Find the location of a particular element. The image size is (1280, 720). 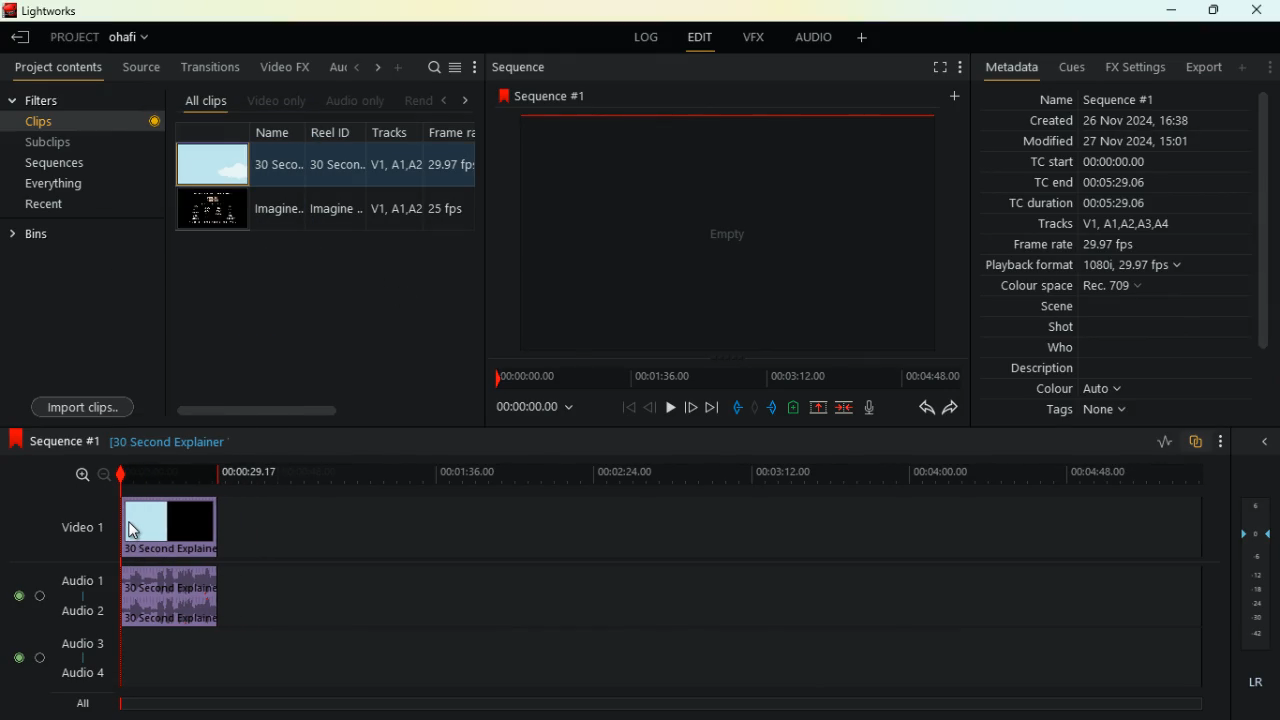

tc end is located at coordinates (1093, 182).